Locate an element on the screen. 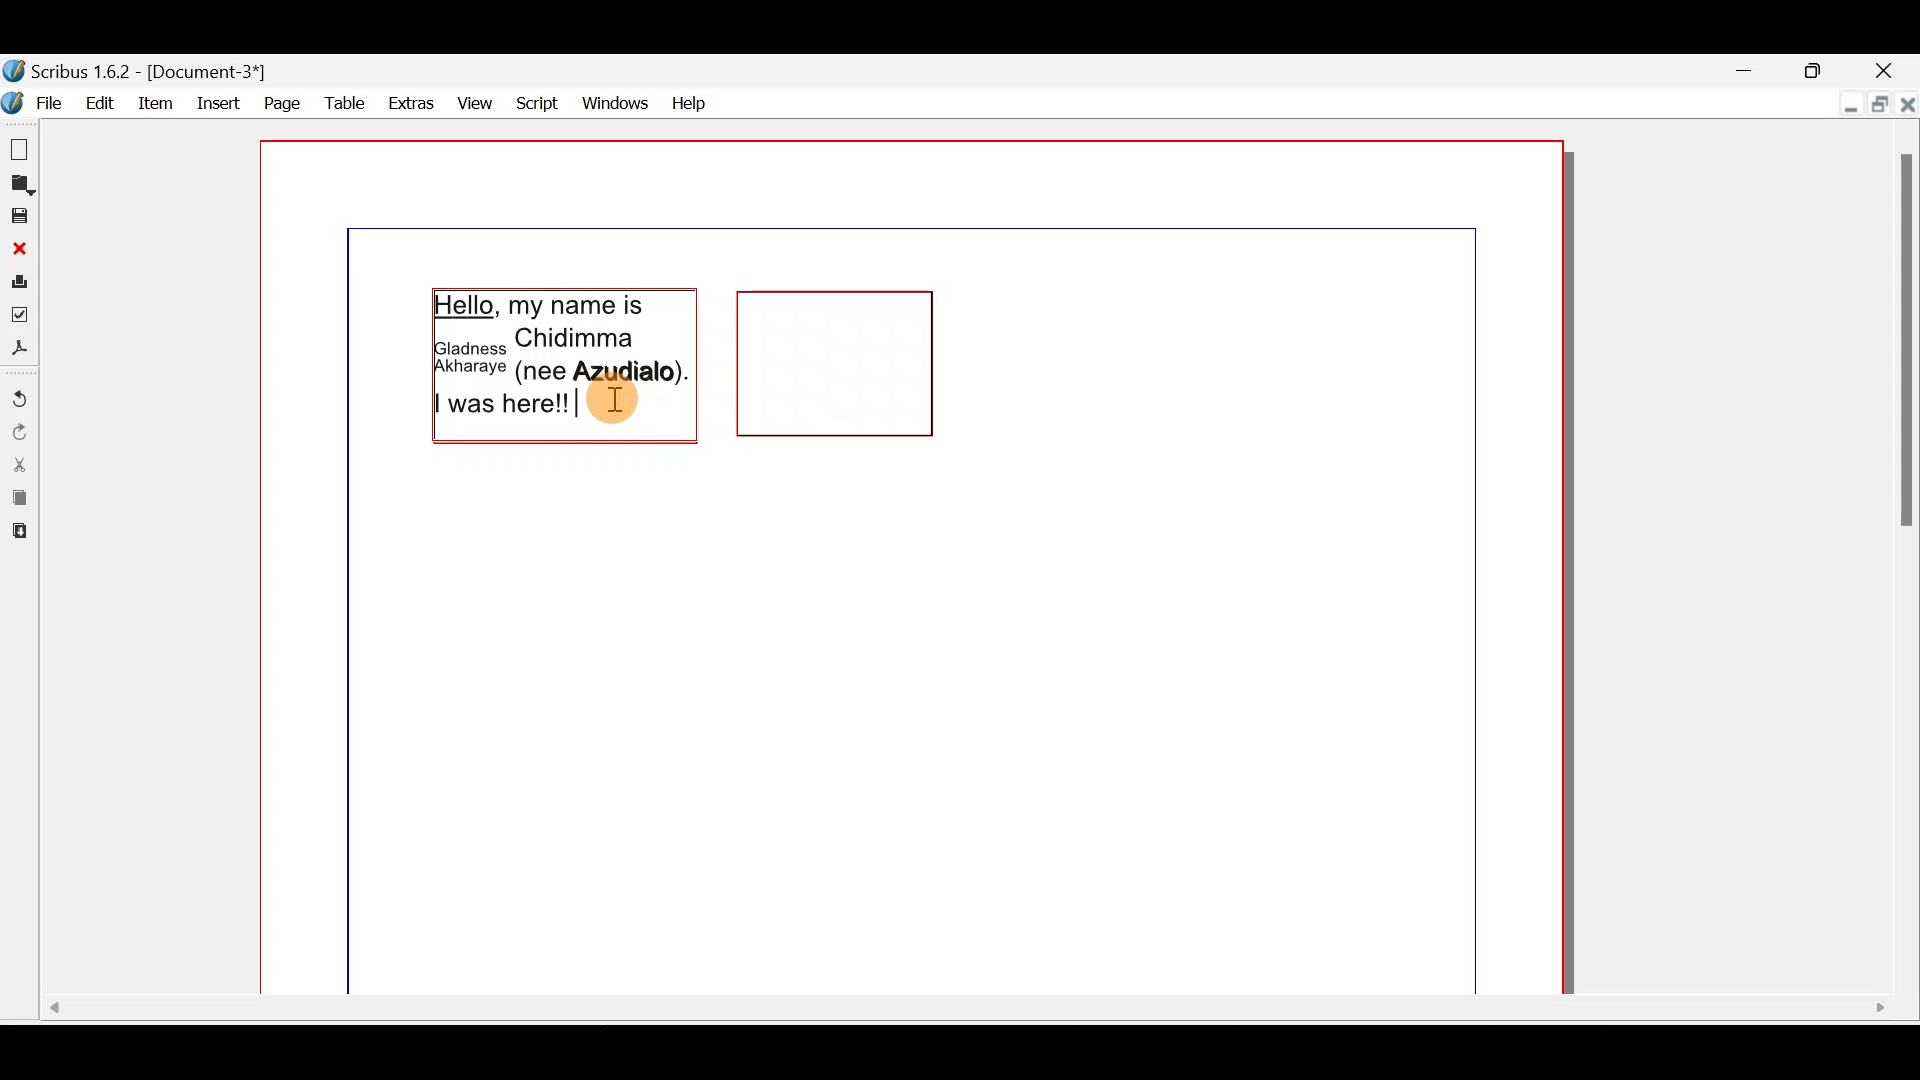  New is located at coordinates (22, 148).